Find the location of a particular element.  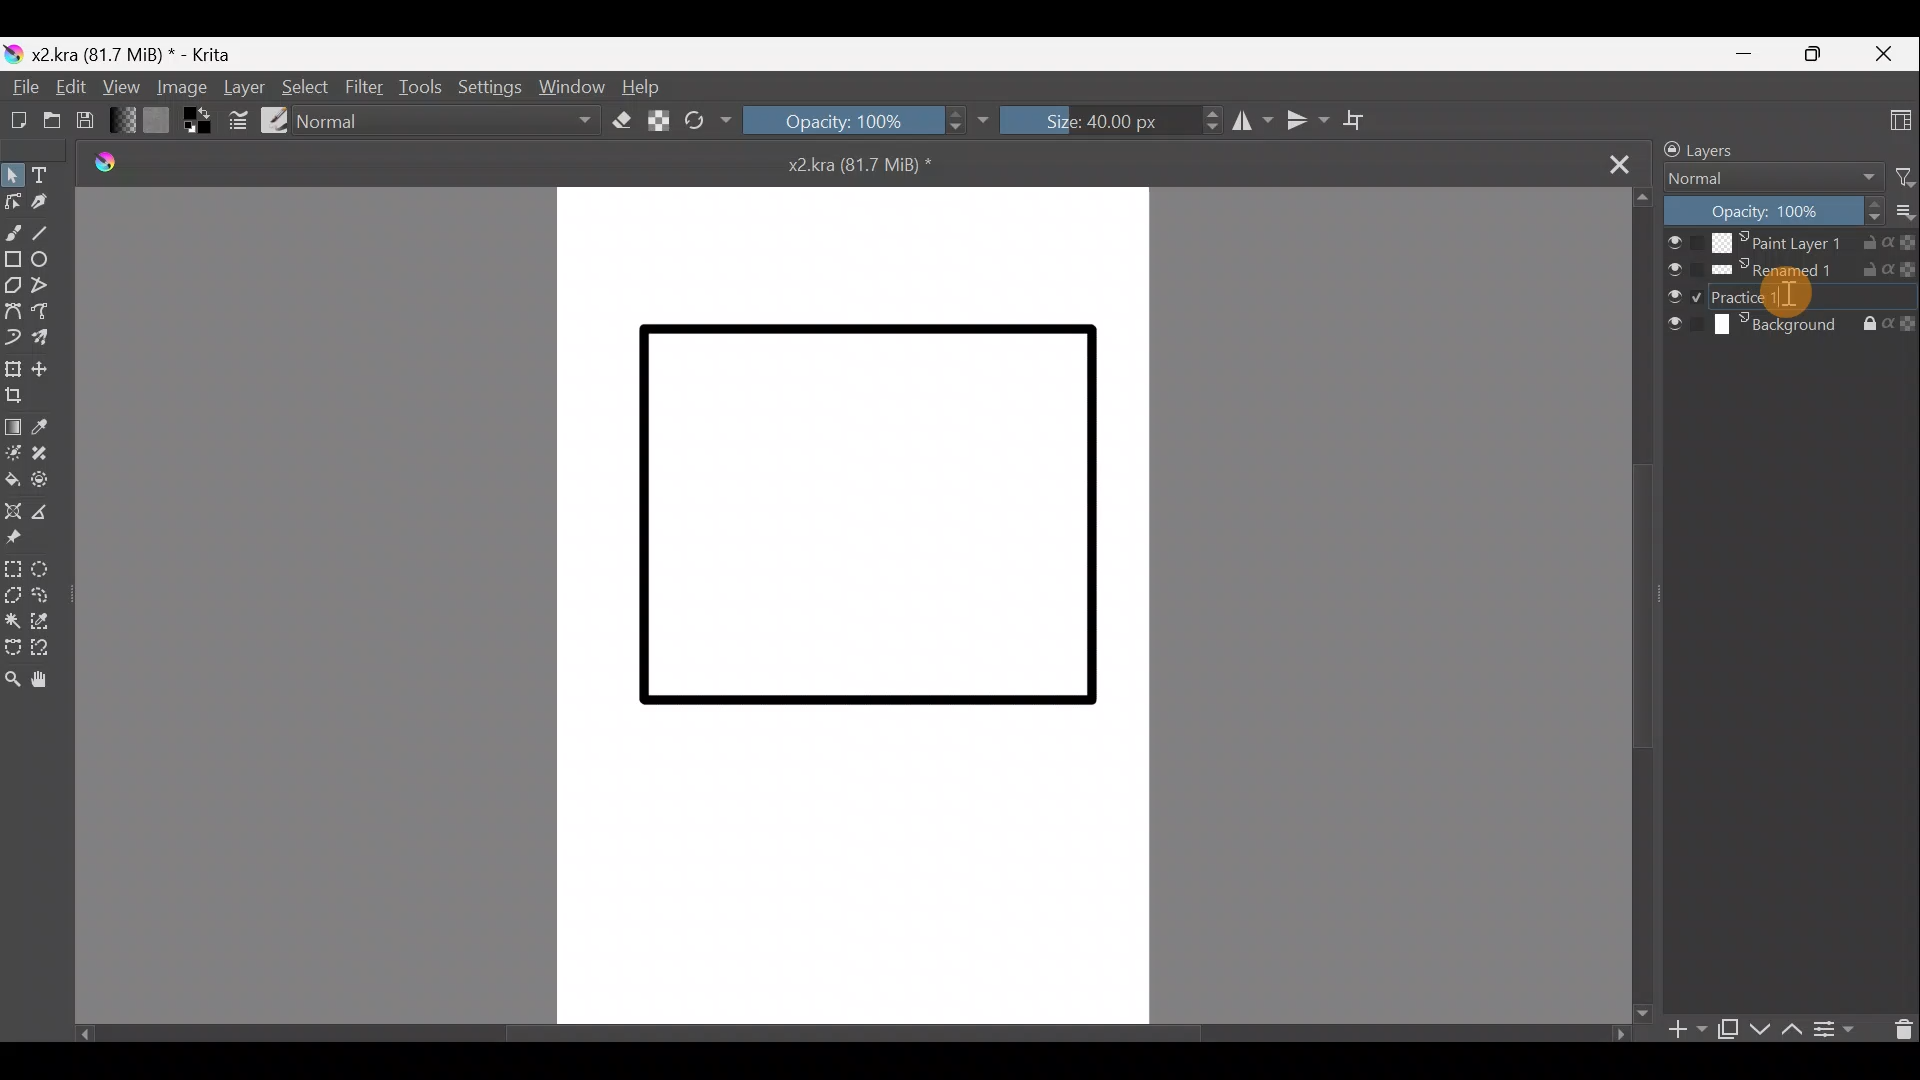

Open an existing document is located at coordinates (54, 119).